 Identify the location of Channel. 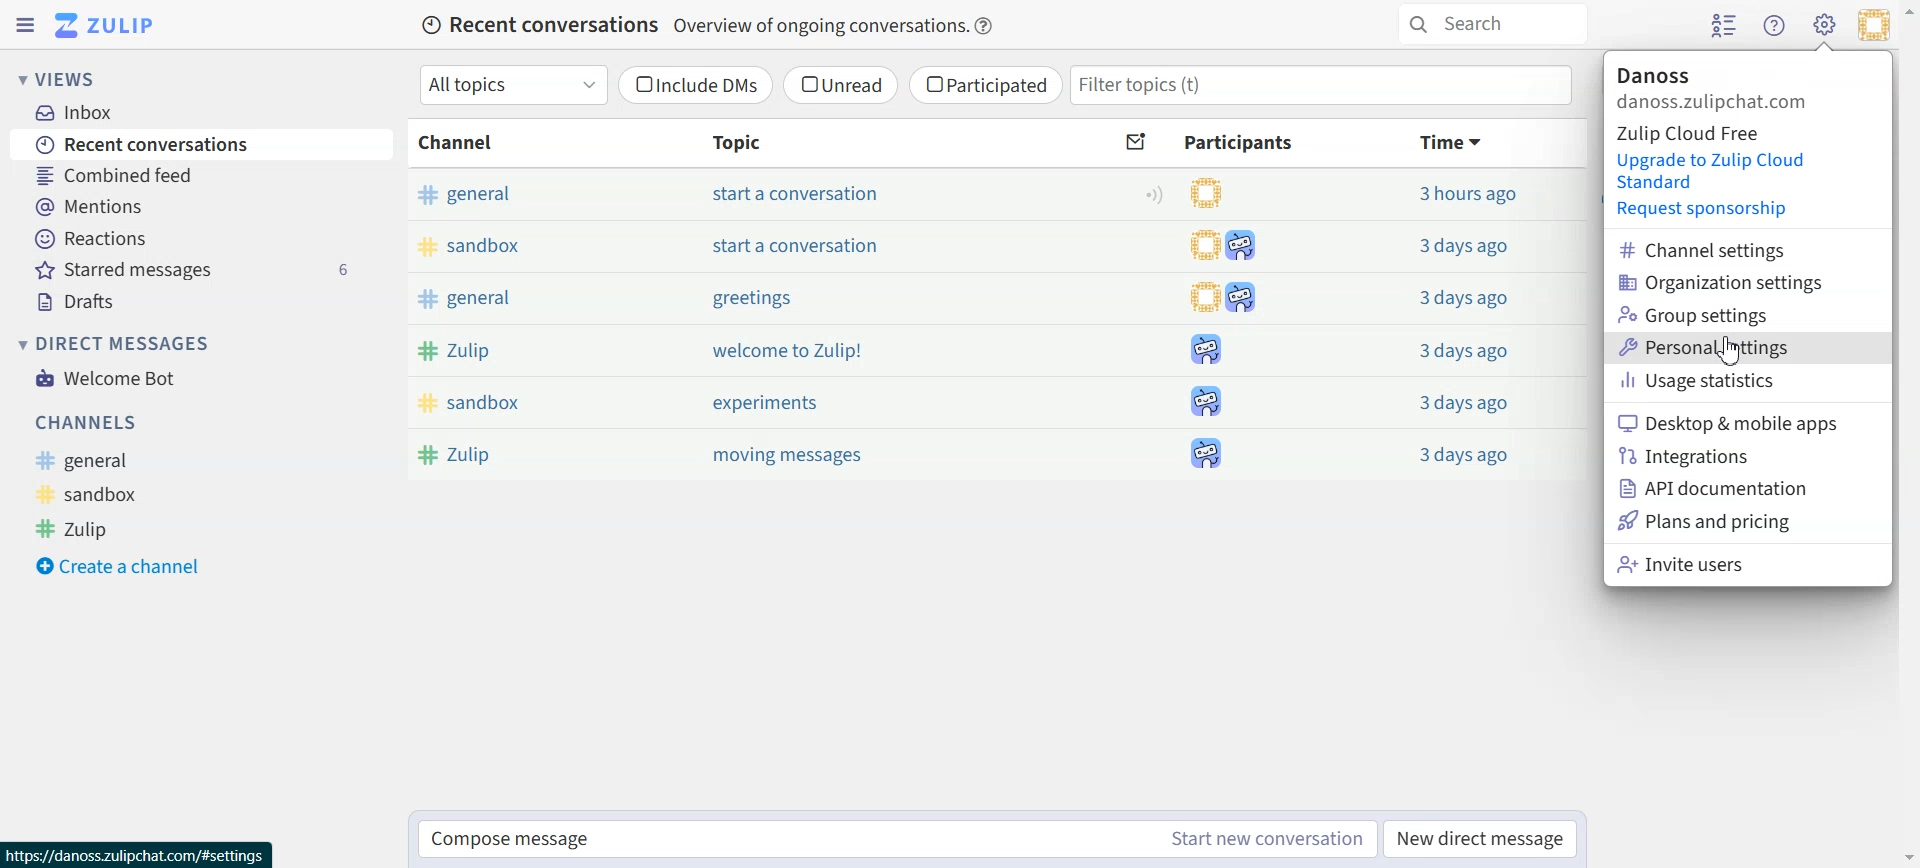
(465, 143).